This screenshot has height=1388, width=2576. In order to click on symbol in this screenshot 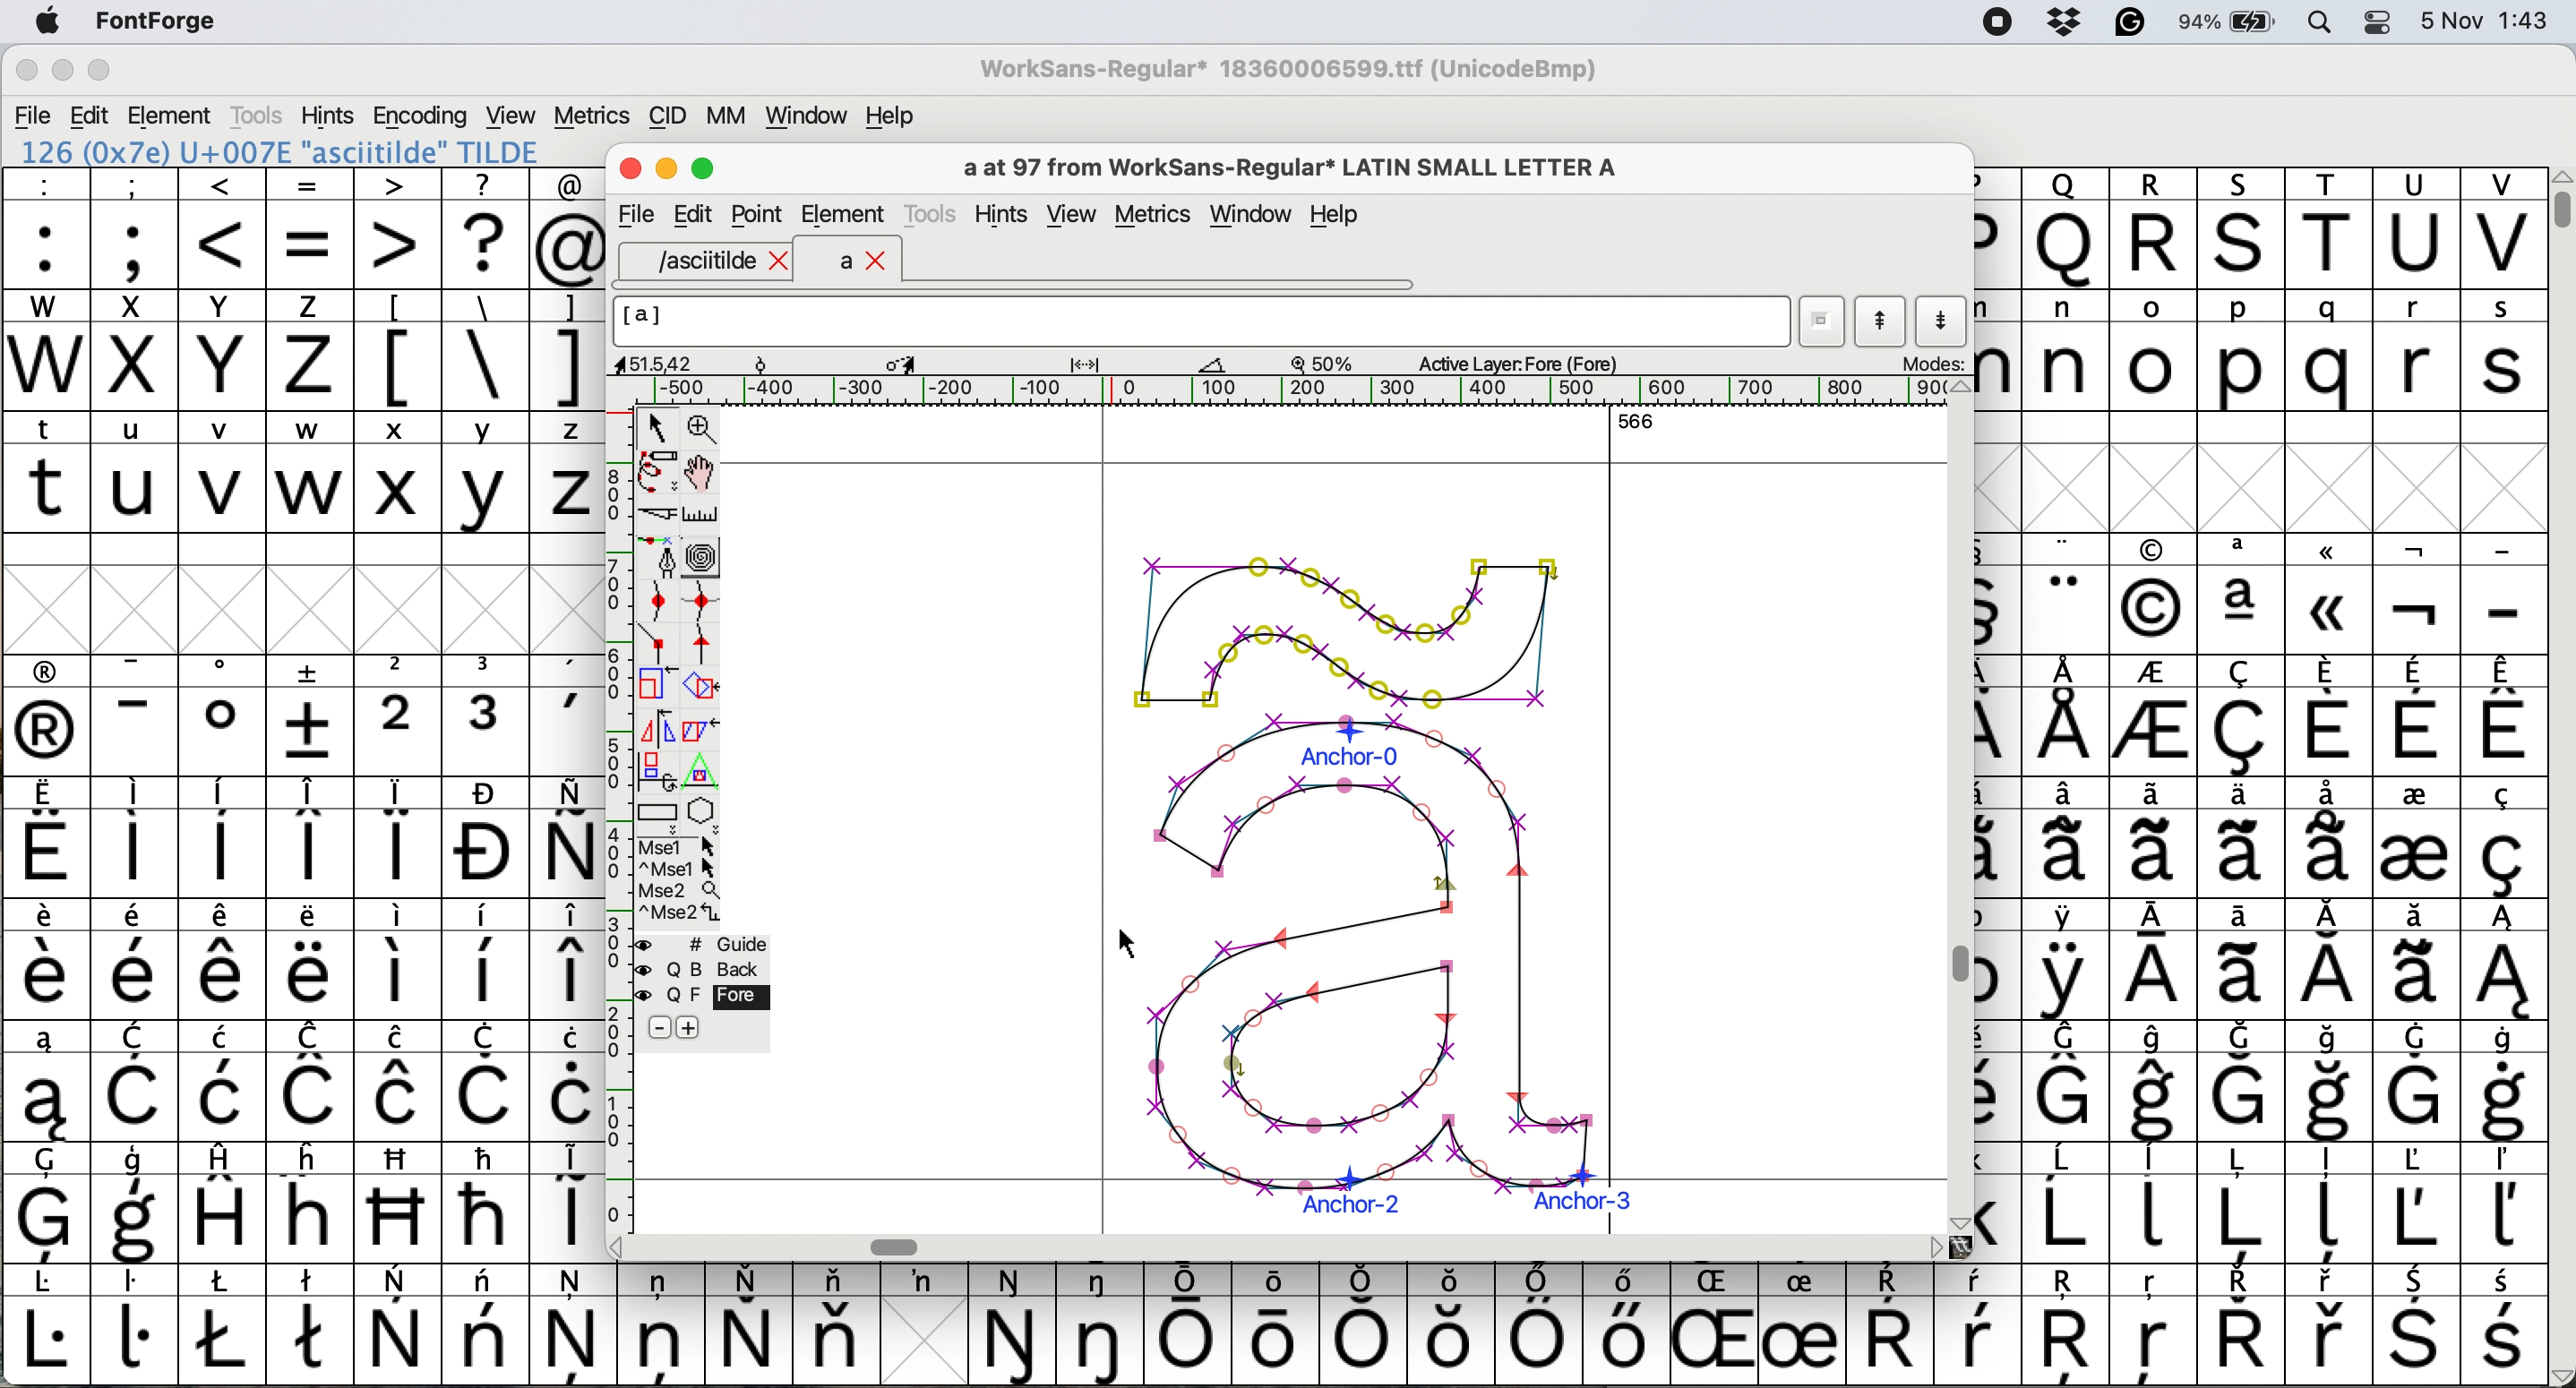, I will do `click(2413, 836)`.